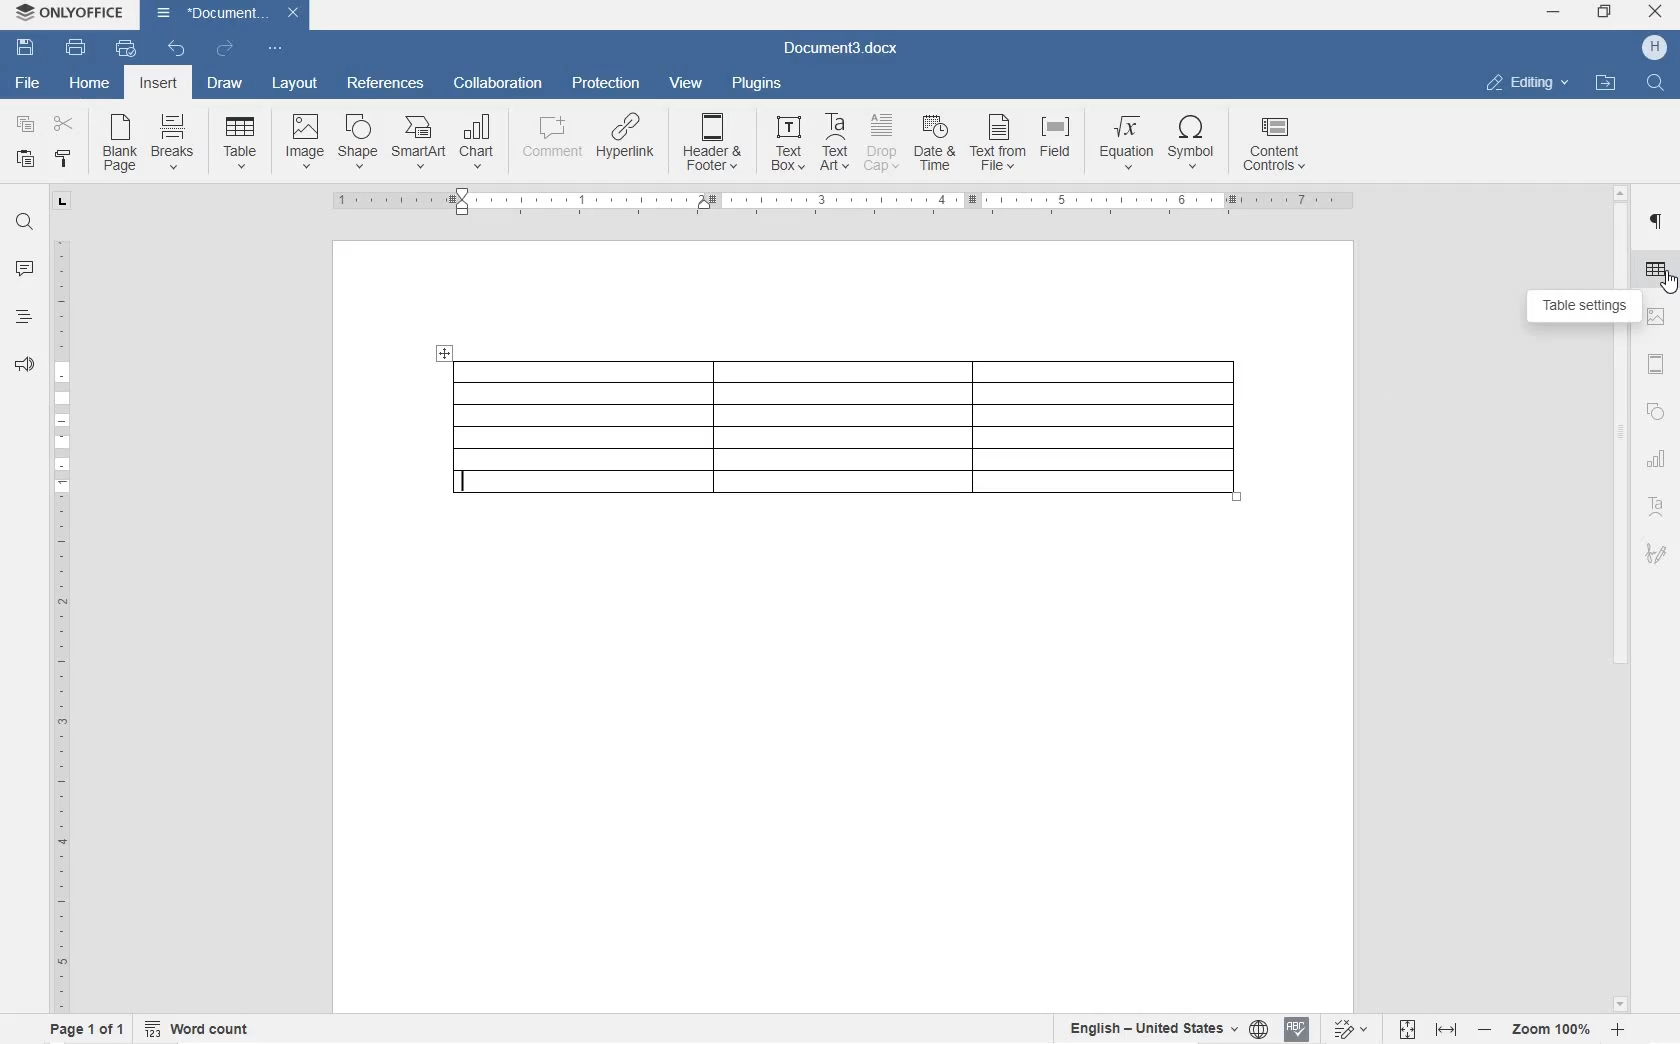 This screenshot has width=1680, height=1044. Describe the element at coordinates (1658, 364) in the screenshot. I see `HEADERS & FOOTERS` at that location.